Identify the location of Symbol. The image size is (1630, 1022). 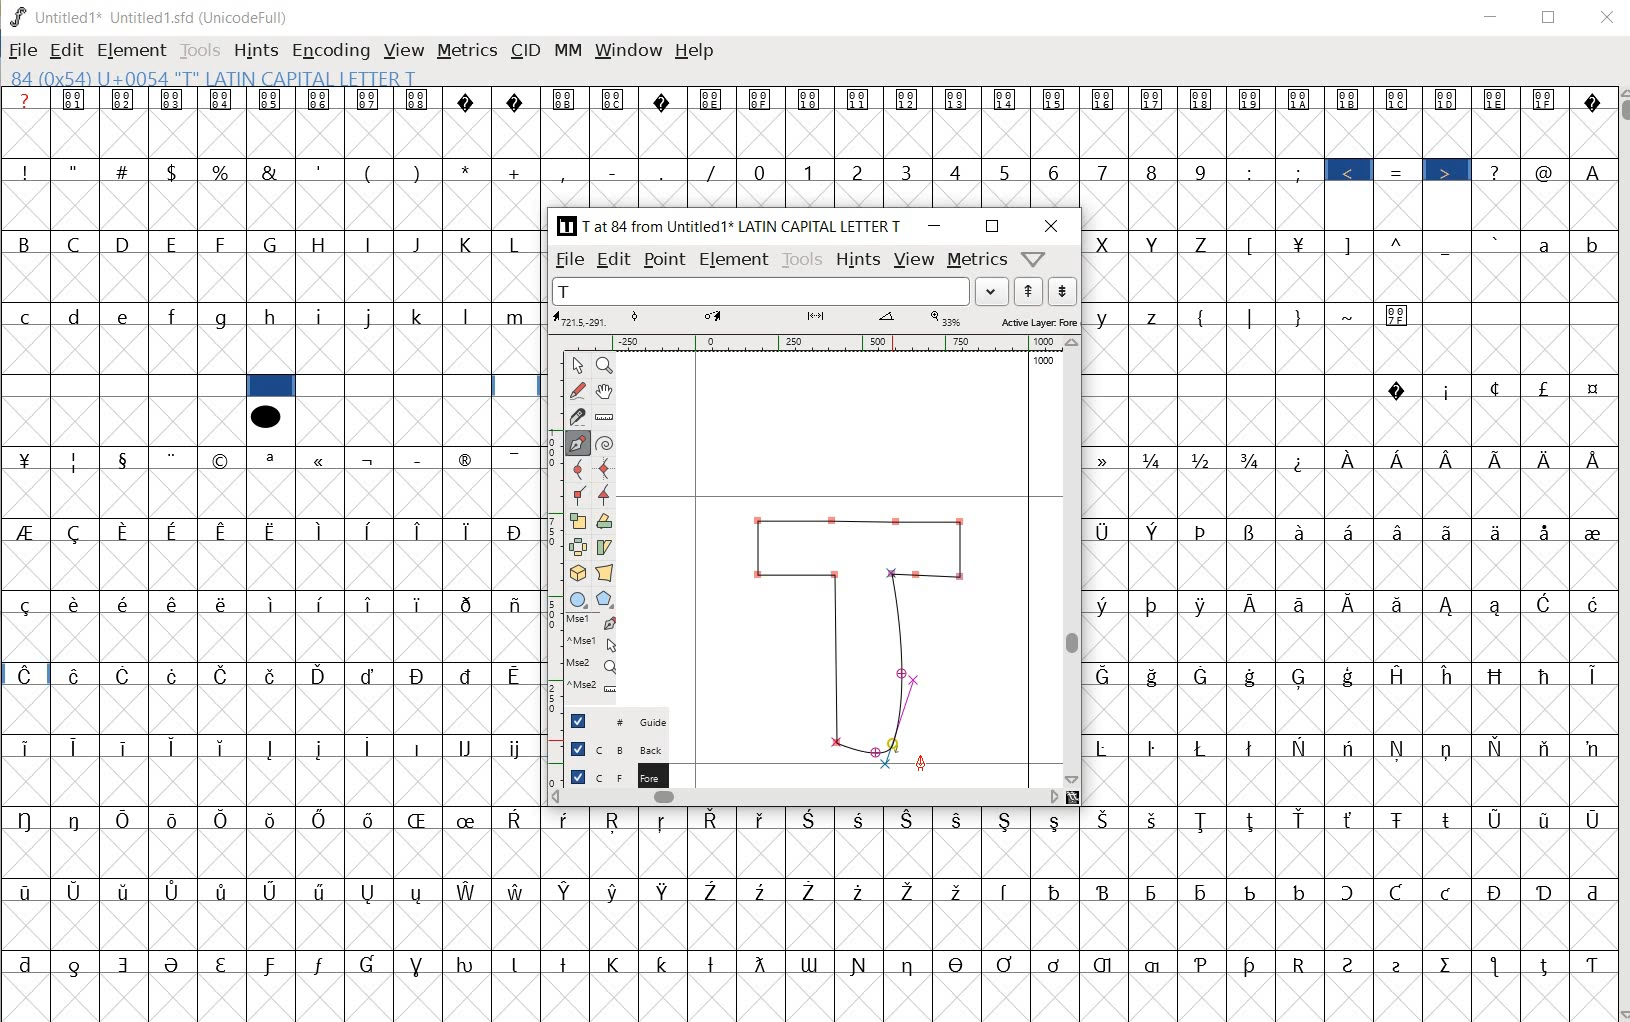
(1542, 818).